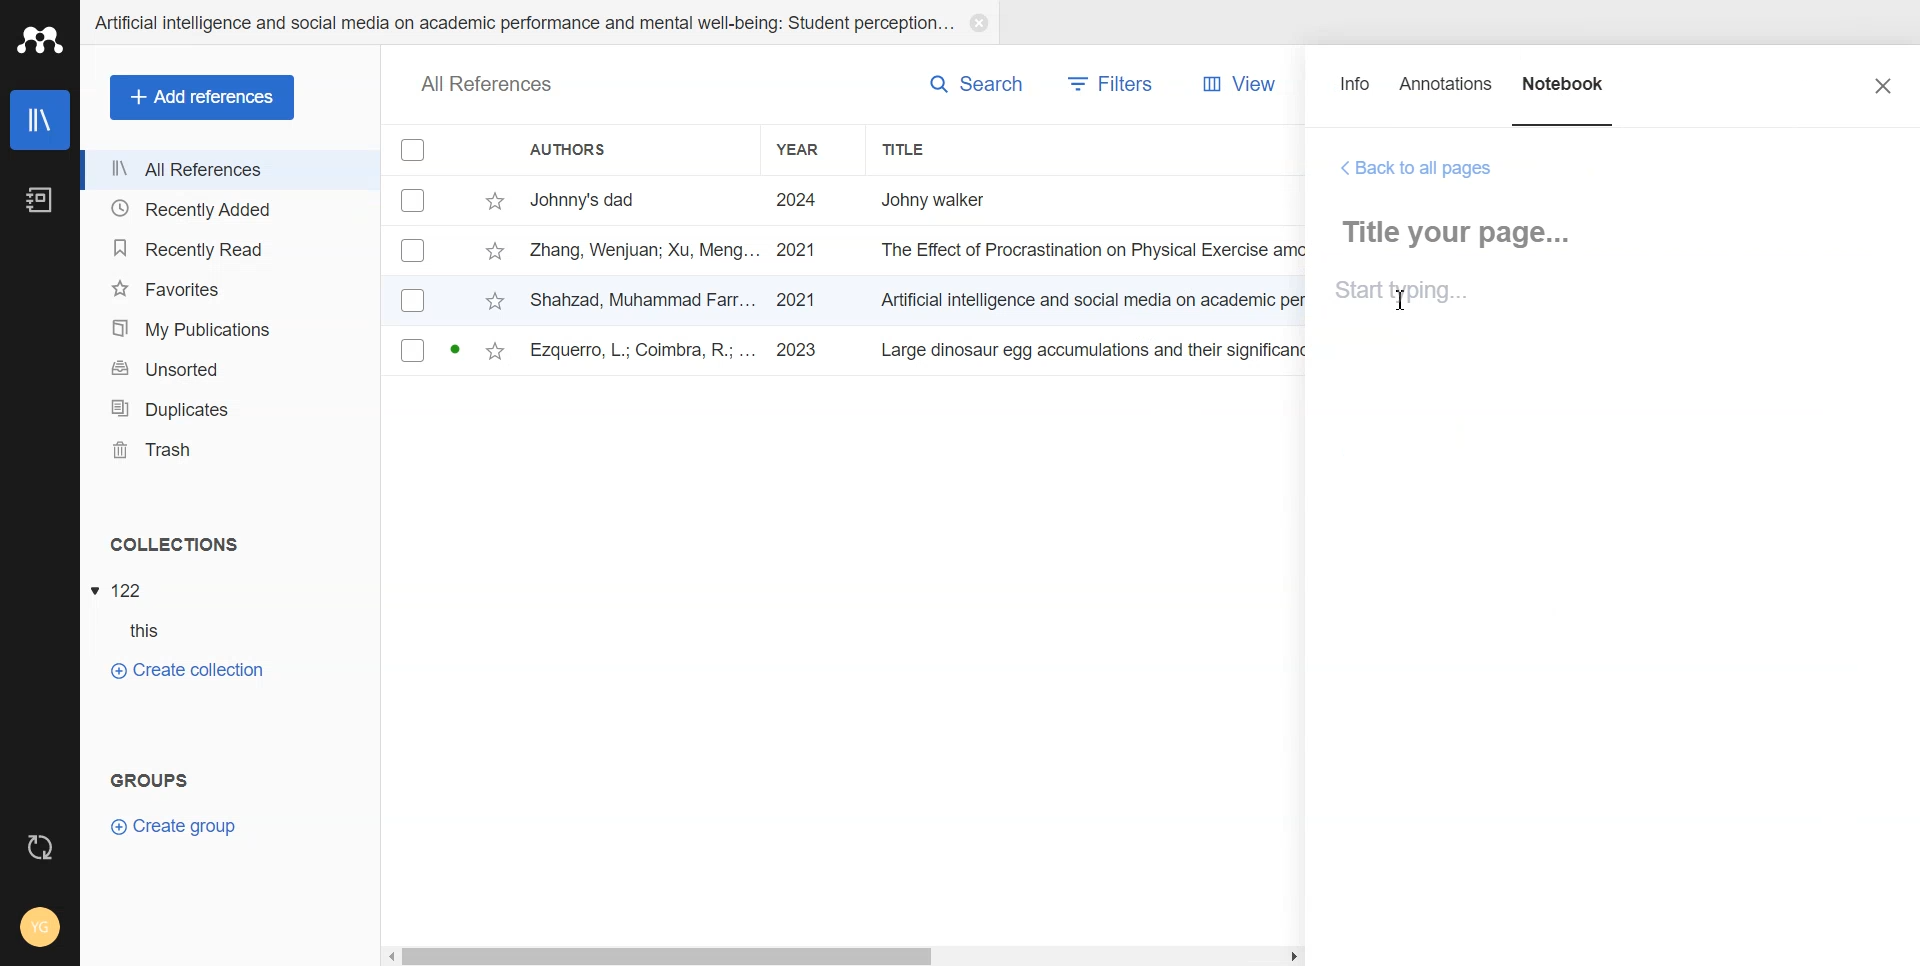 The width and height of the screenshot is (1920, 966). I want to click on Filters, so click(1112, 84).